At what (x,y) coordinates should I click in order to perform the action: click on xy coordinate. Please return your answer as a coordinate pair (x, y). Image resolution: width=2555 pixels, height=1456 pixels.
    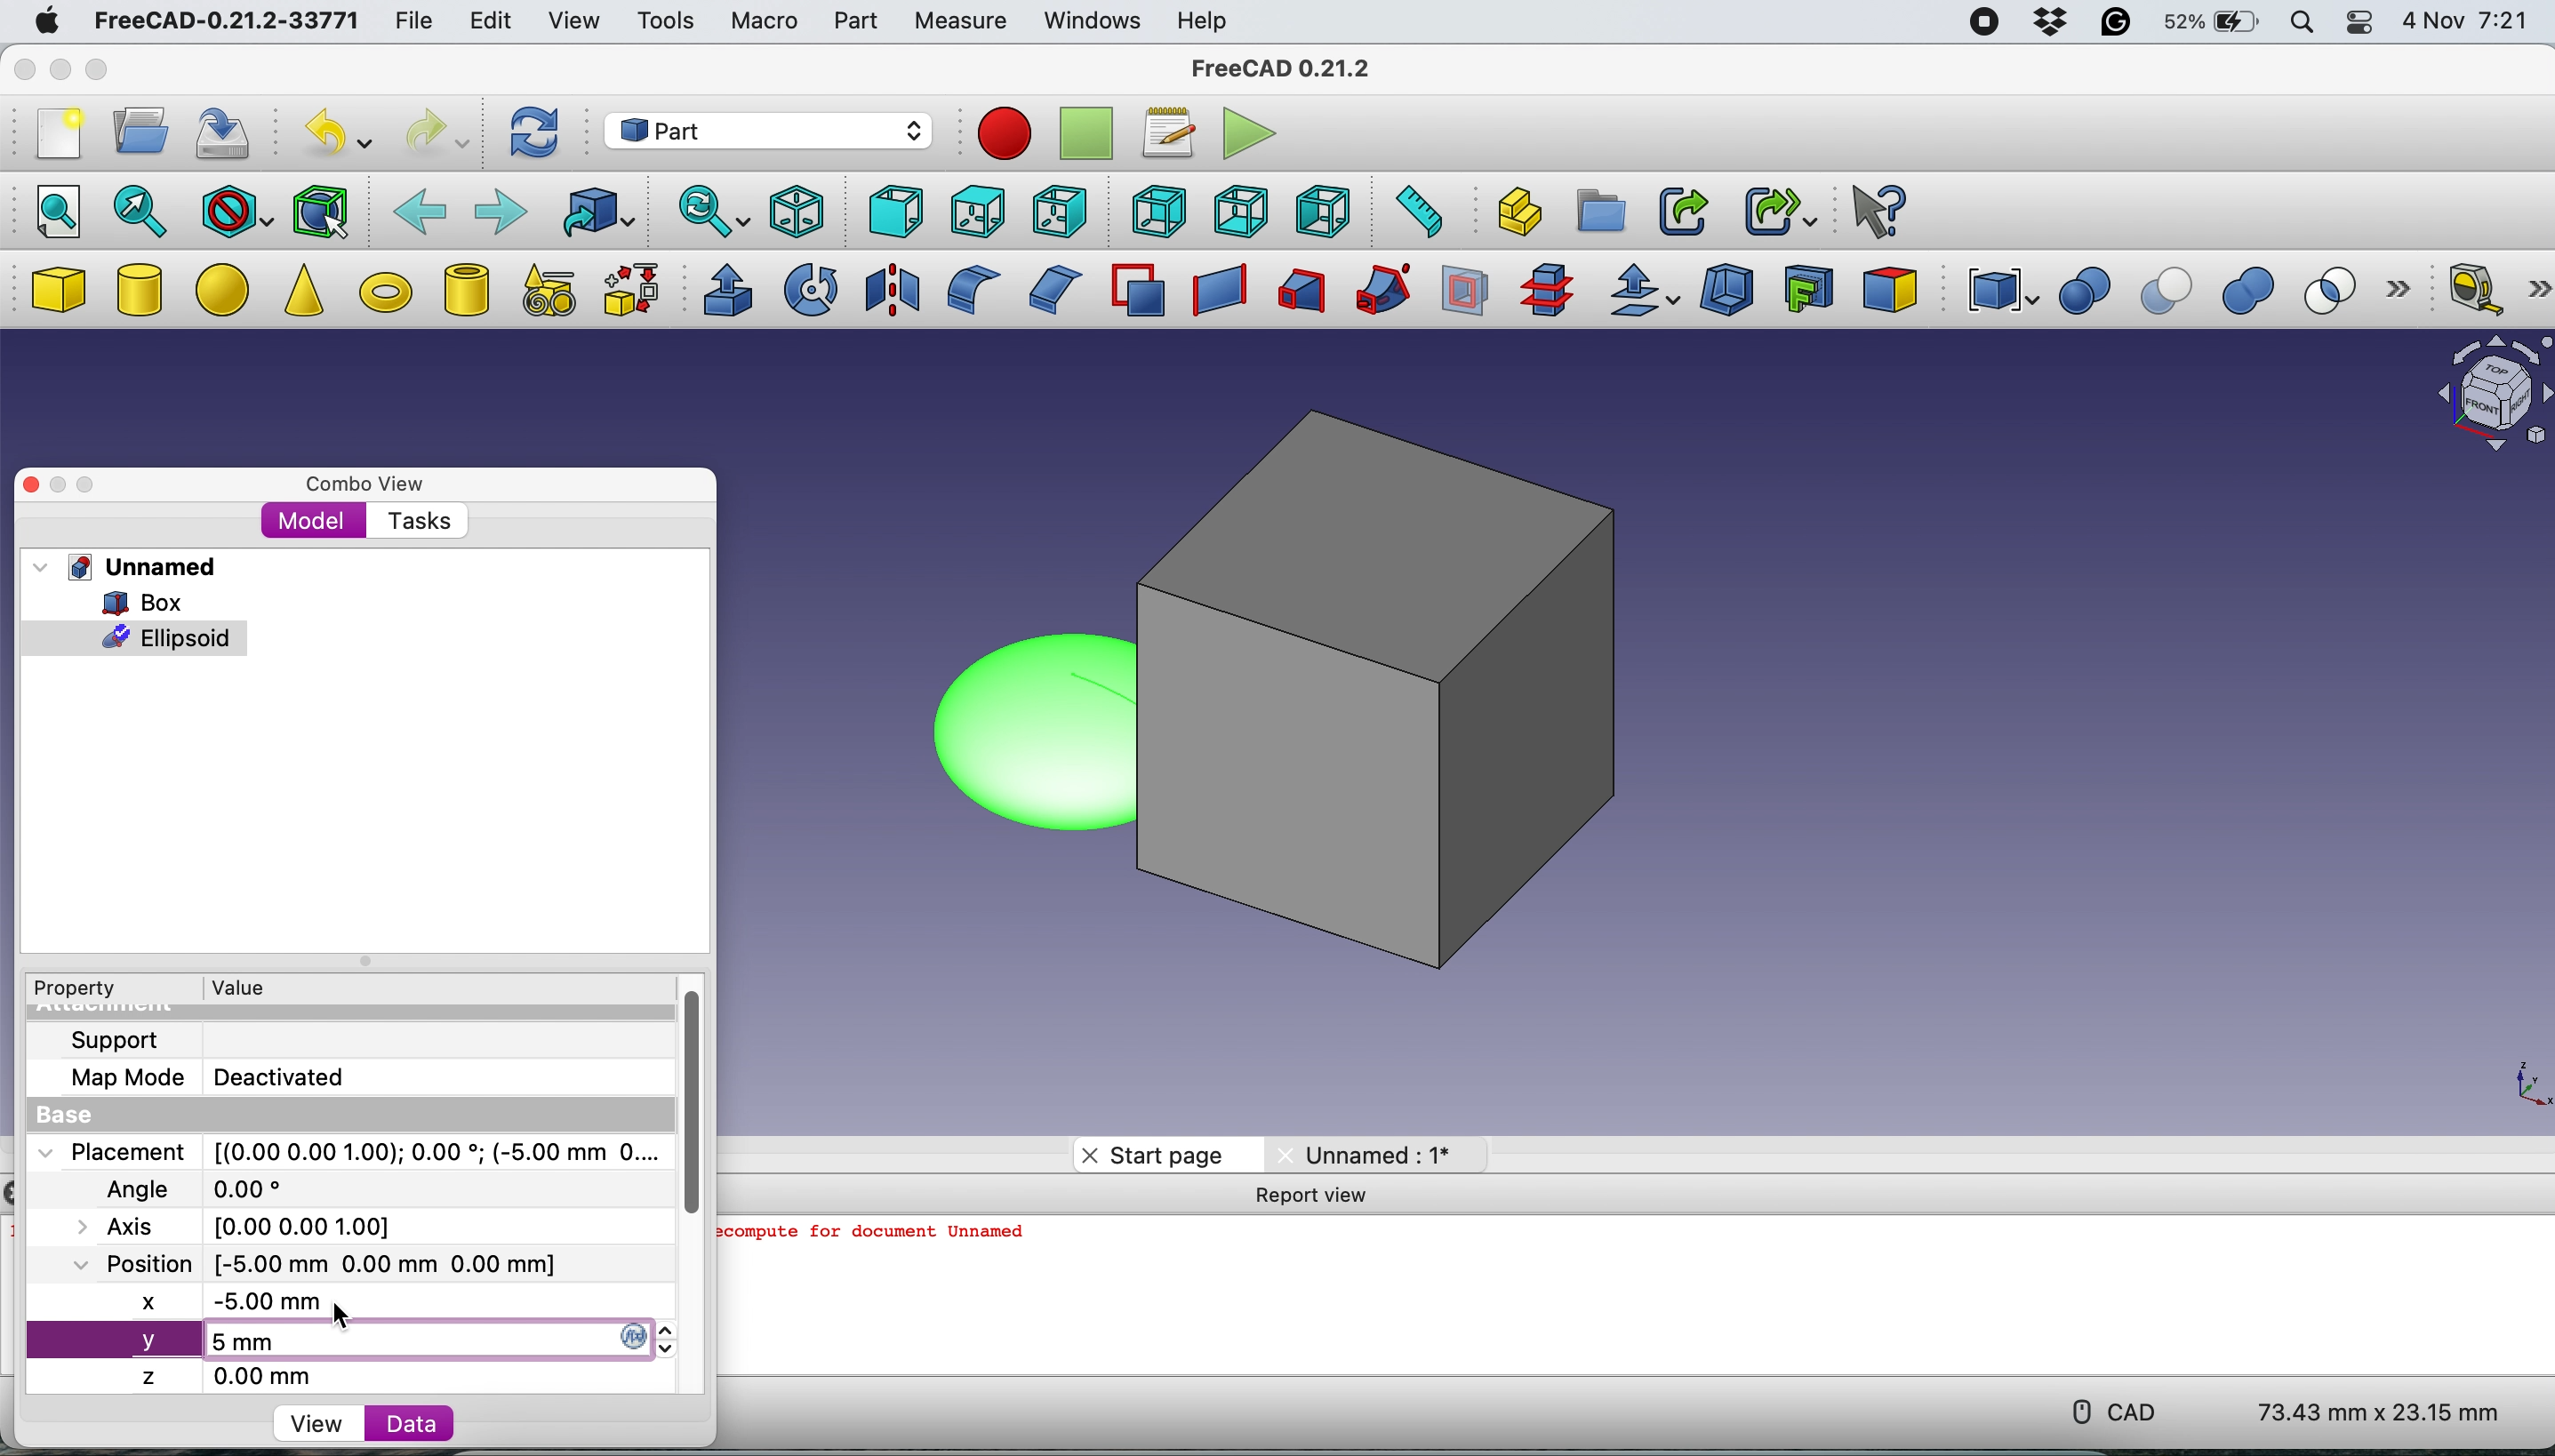
    Looking at the image, I should click on (2512, 1081).